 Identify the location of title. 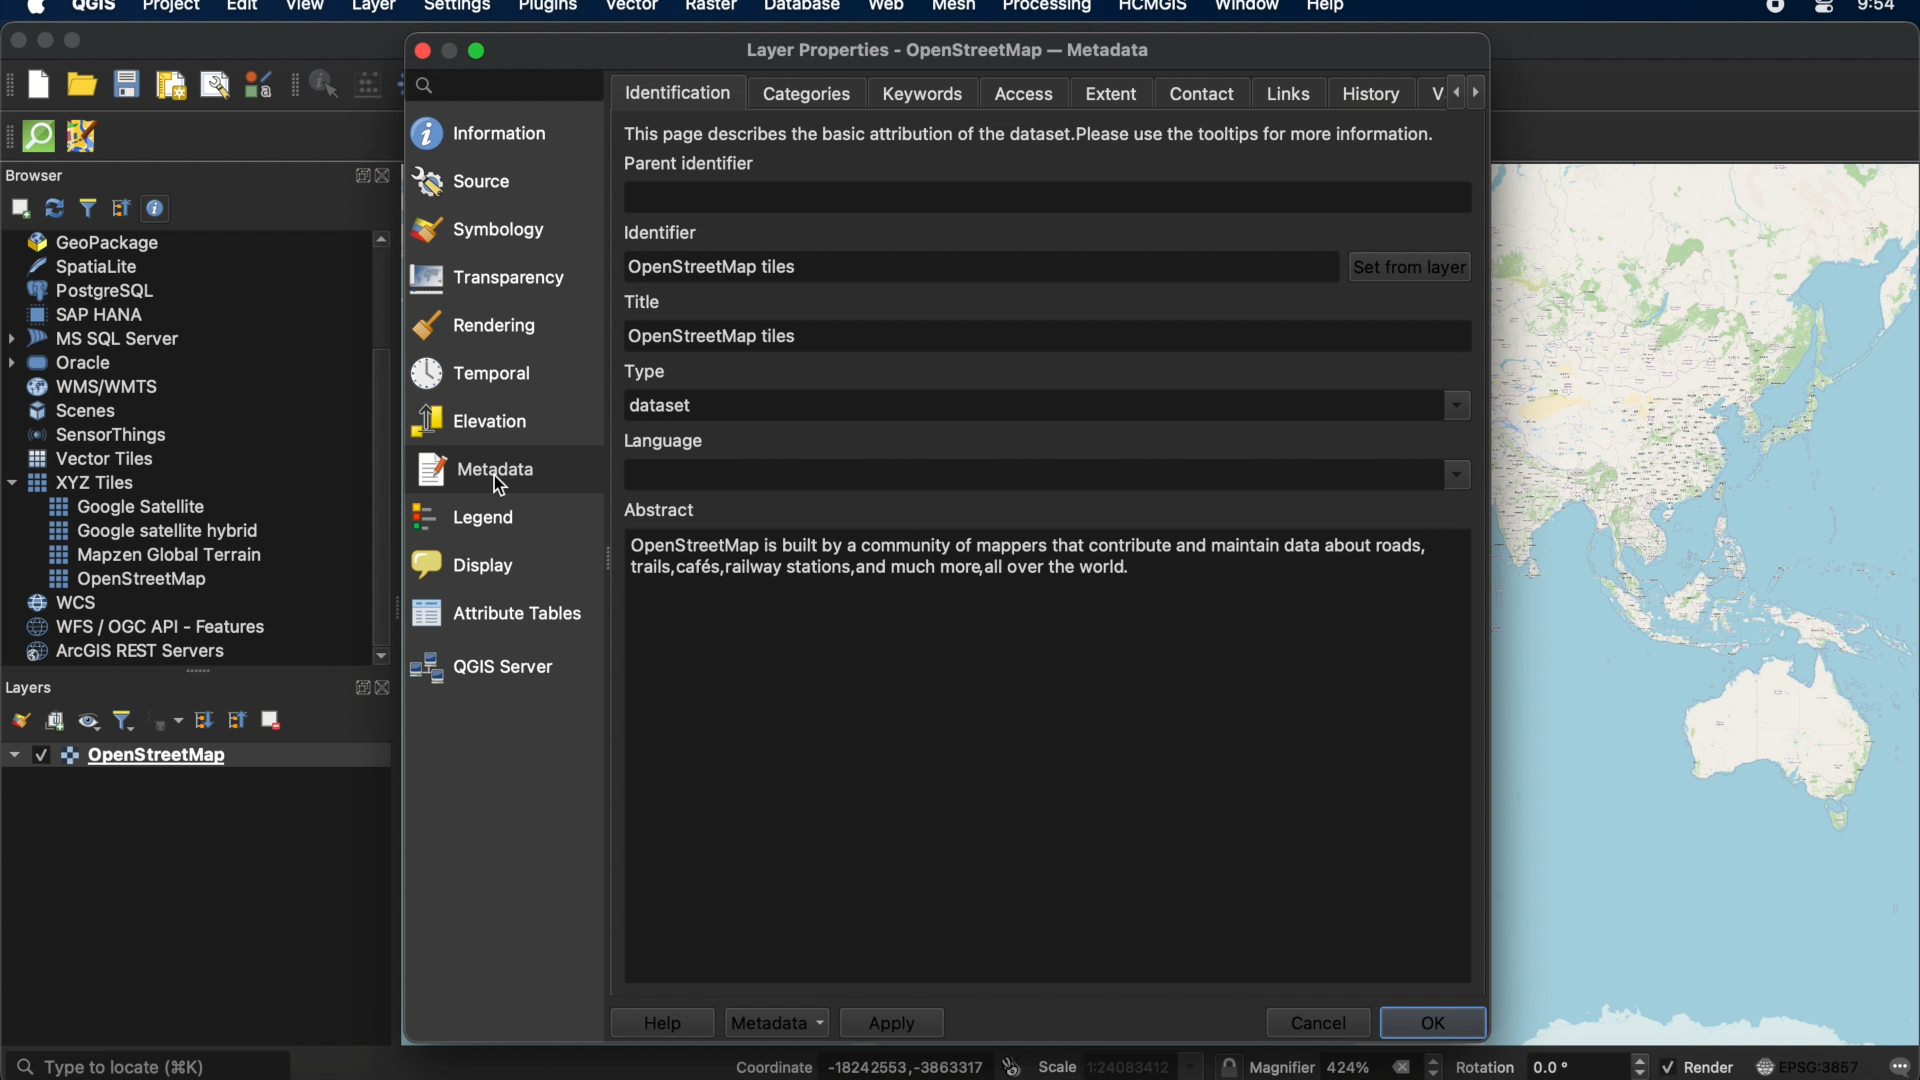
(646, 300).